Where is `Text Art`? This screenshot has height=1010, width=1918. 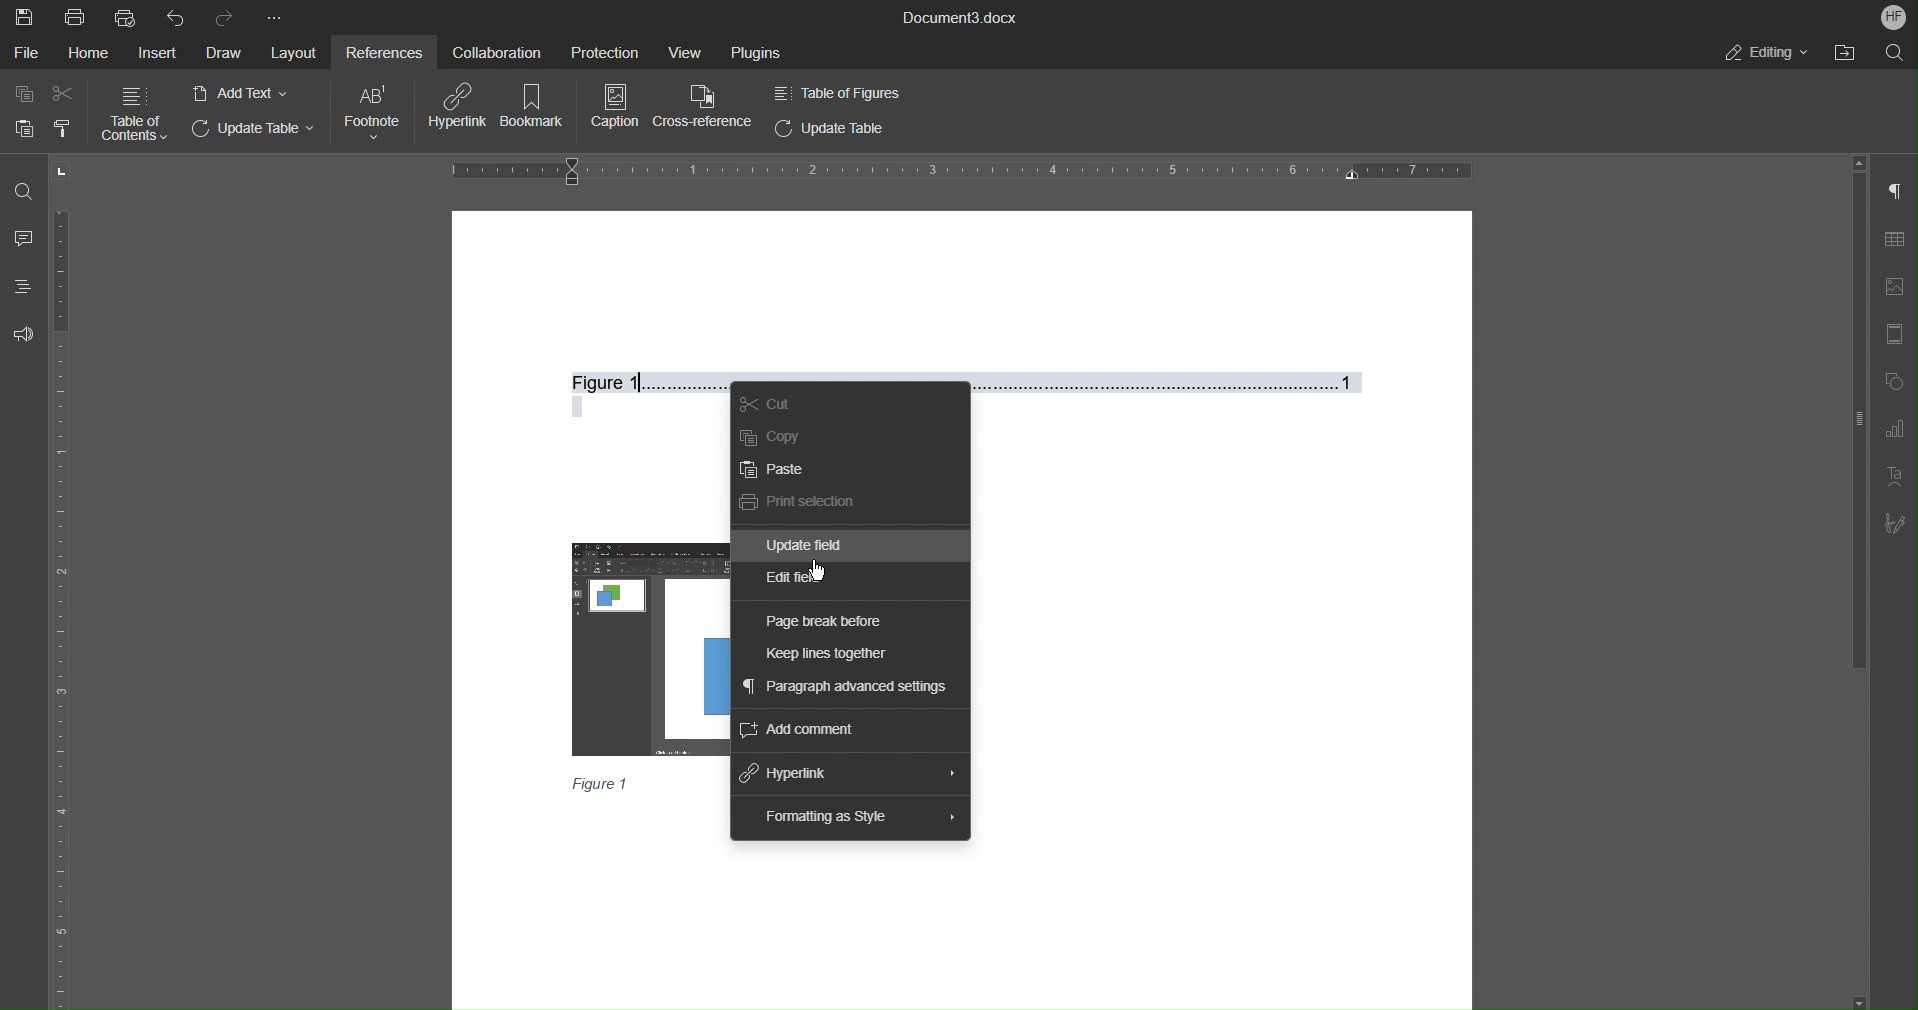 Text Art is located at coordinates (1896, 478).